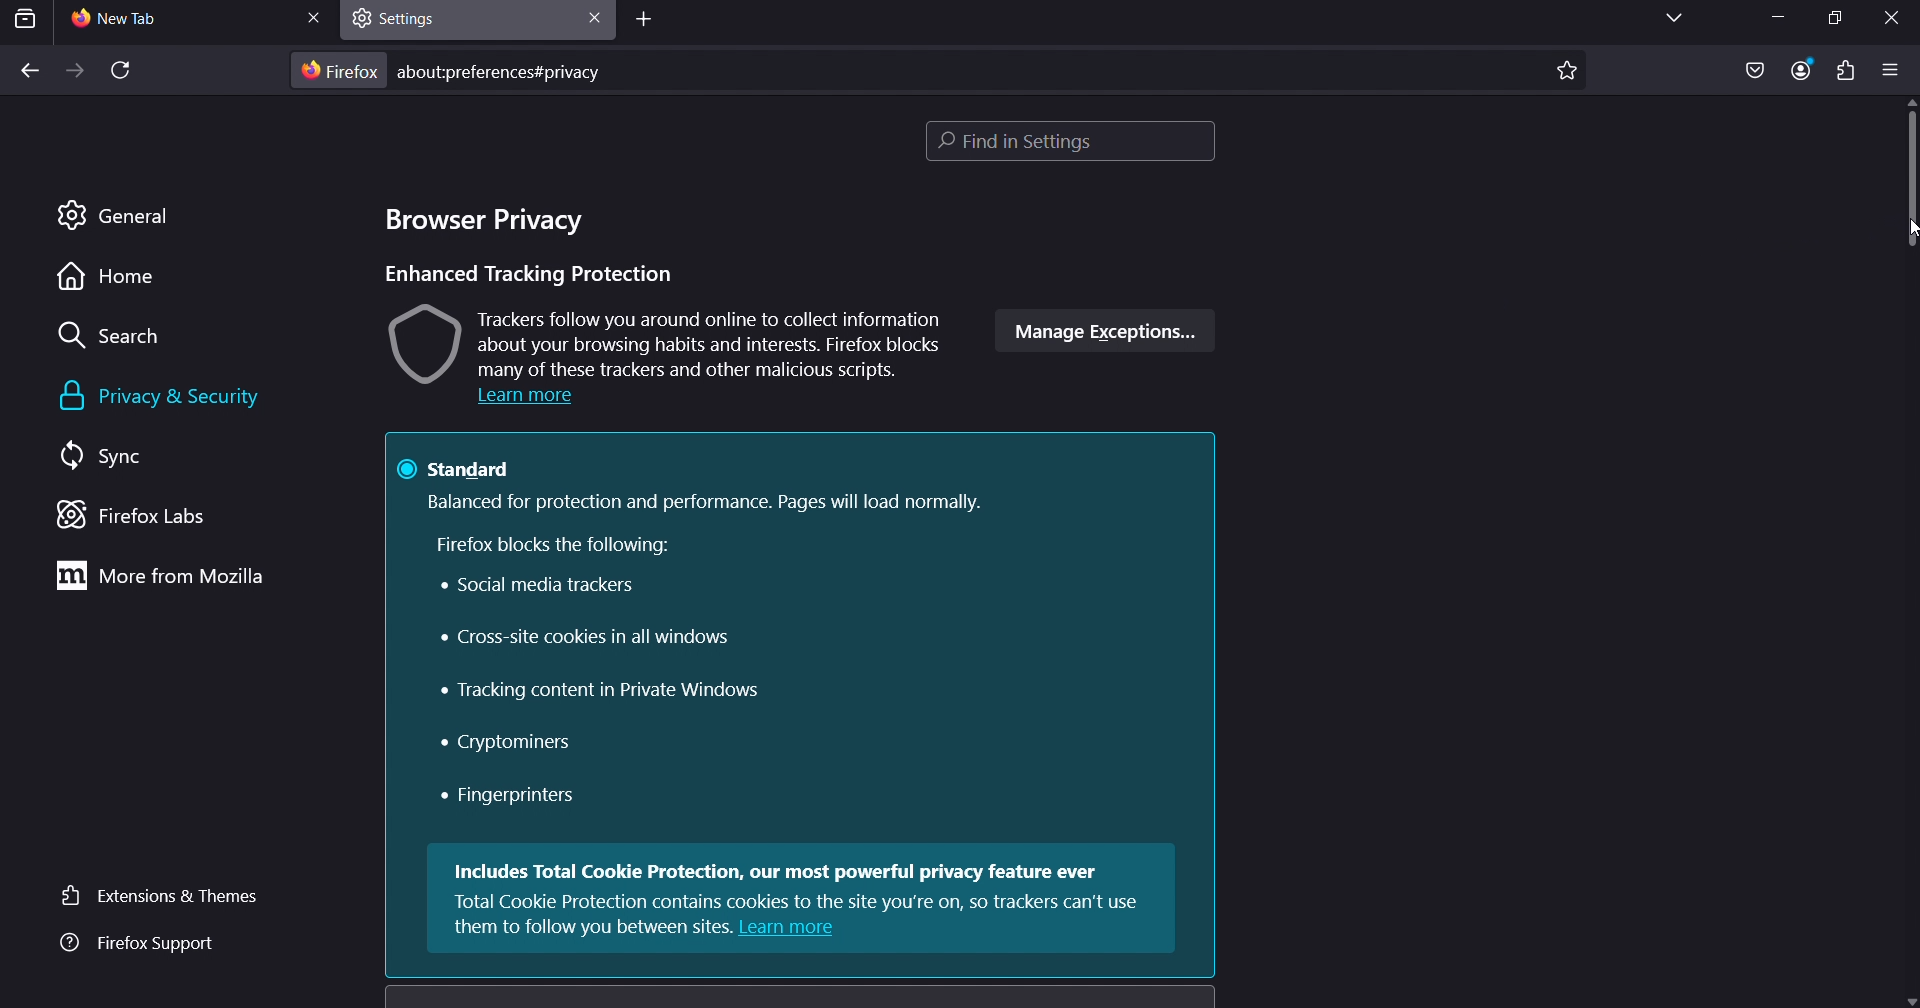 This screenshot has width=1920, height=1008. What do you see at coordinates (798, 883) in the screenshot?
I see `Includes Total Cookie Protection, our most powerful privacy feature ever
Total Cookie Protection contains cookies to the site vou're on, so trackers can't use` at bounding box center [798, 883].